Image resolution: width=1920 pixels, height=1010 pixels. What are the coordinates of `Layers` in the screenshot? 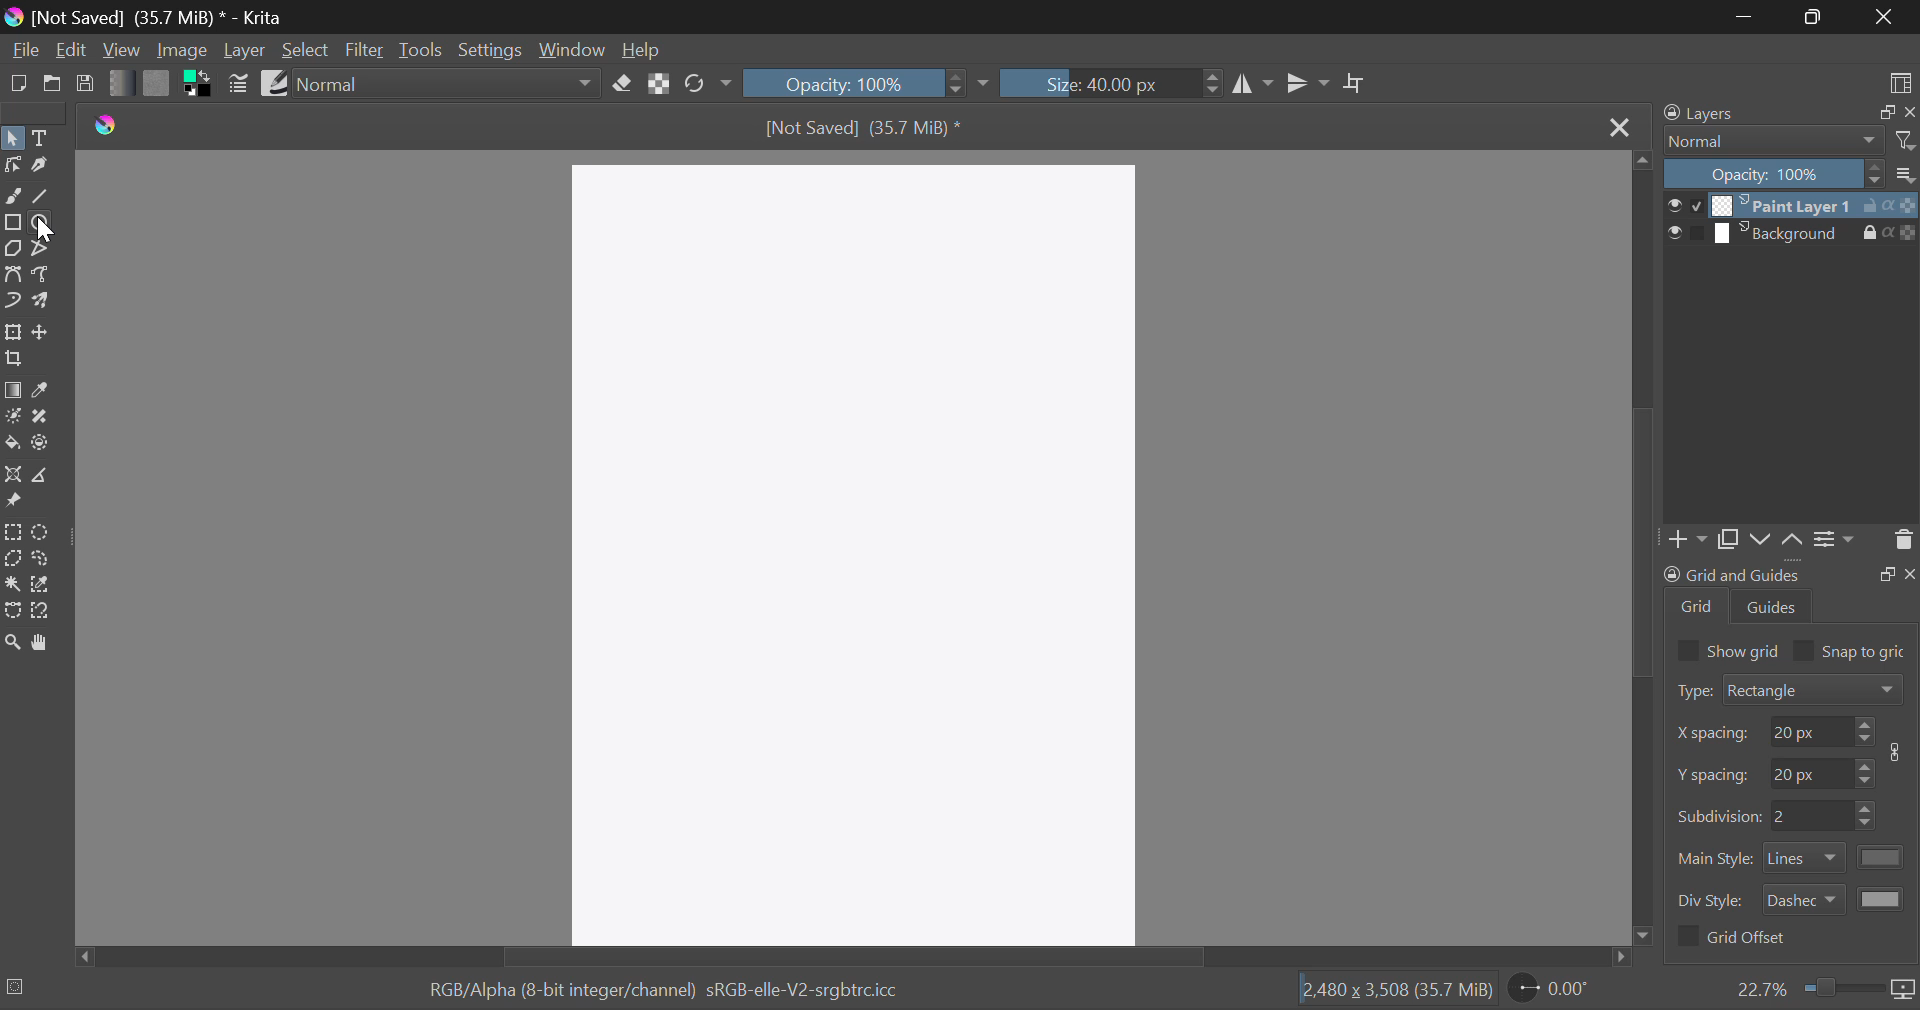 It's located at (1793, 220).